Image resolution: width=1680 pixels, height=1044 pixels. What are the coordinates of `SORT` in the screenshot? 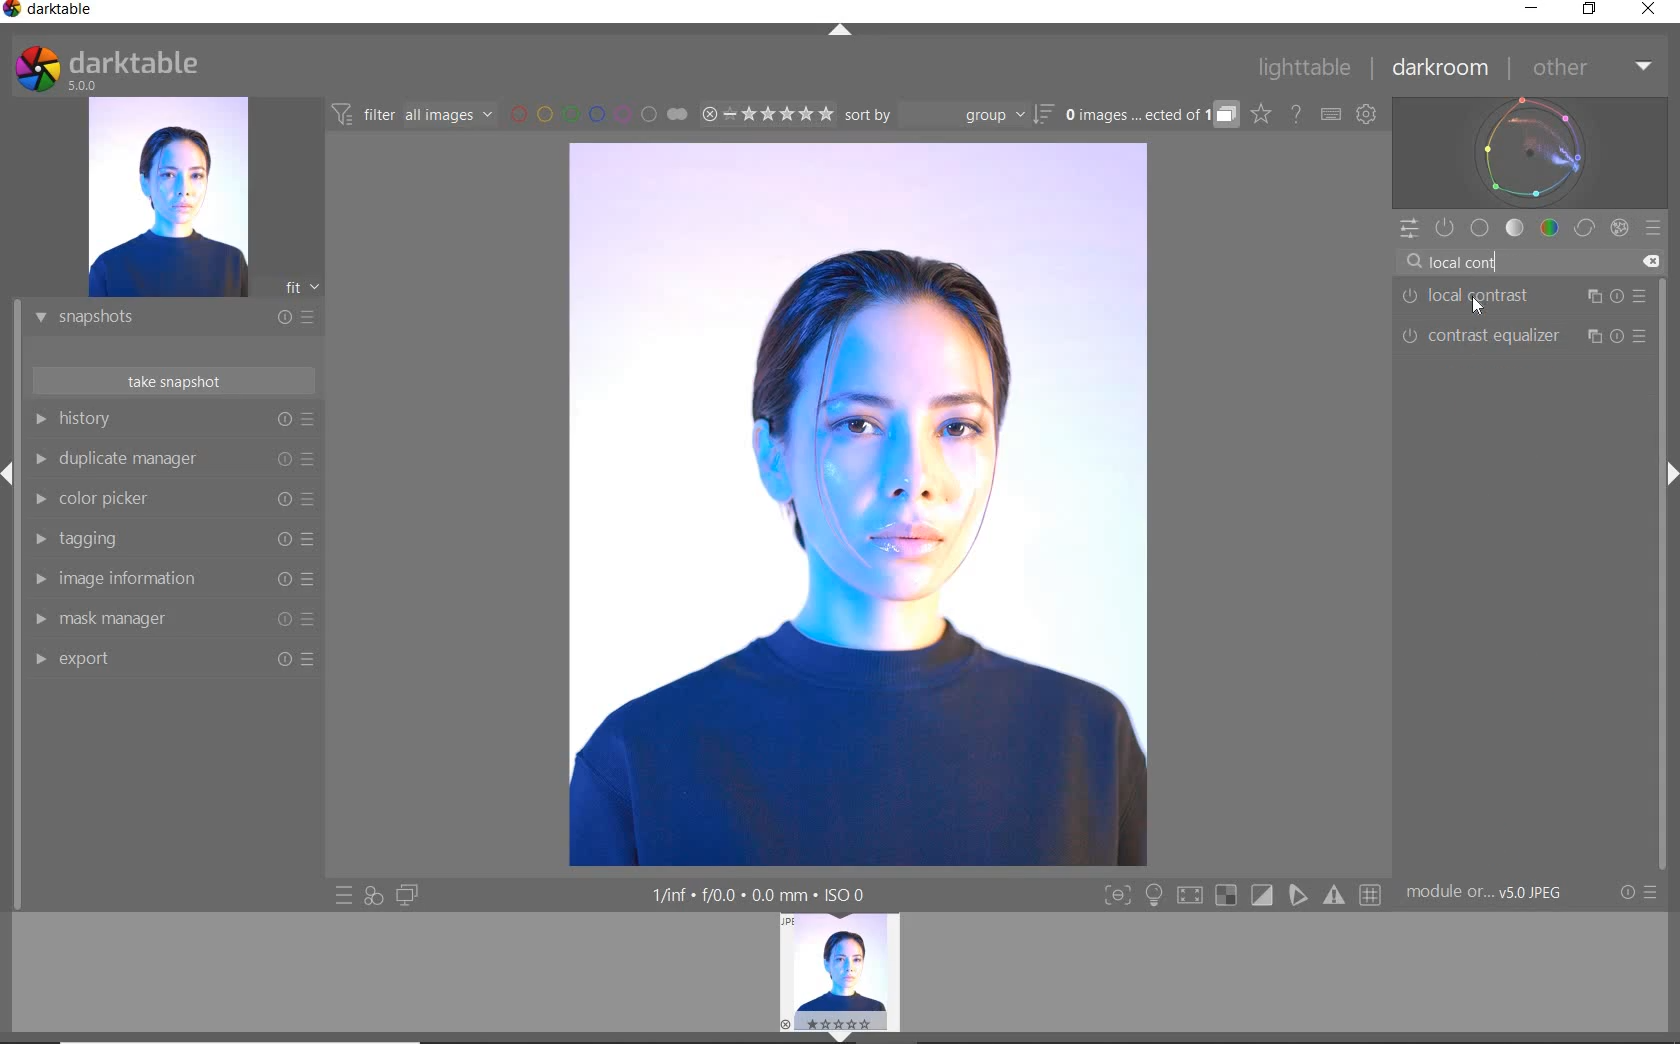 It's located at (947, 114).